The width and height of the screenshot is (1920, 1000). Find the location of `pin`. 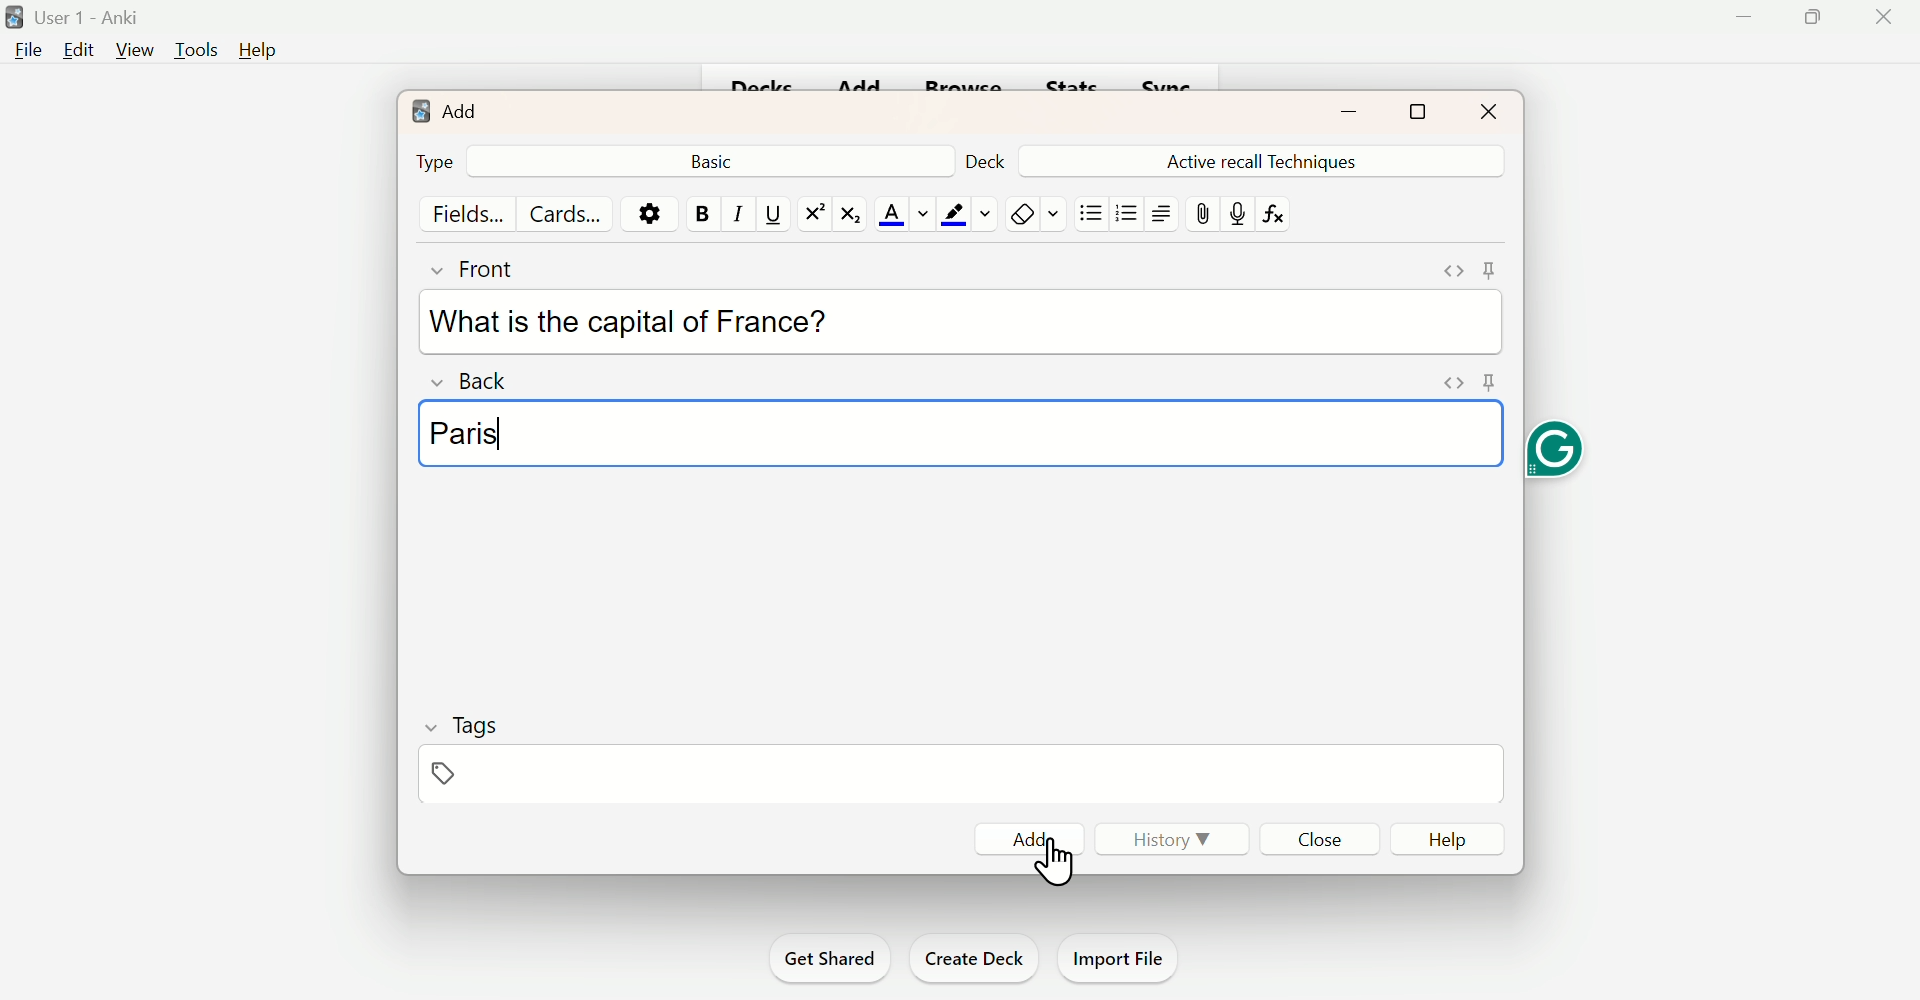

pin is located at coordinates (1474, 385).